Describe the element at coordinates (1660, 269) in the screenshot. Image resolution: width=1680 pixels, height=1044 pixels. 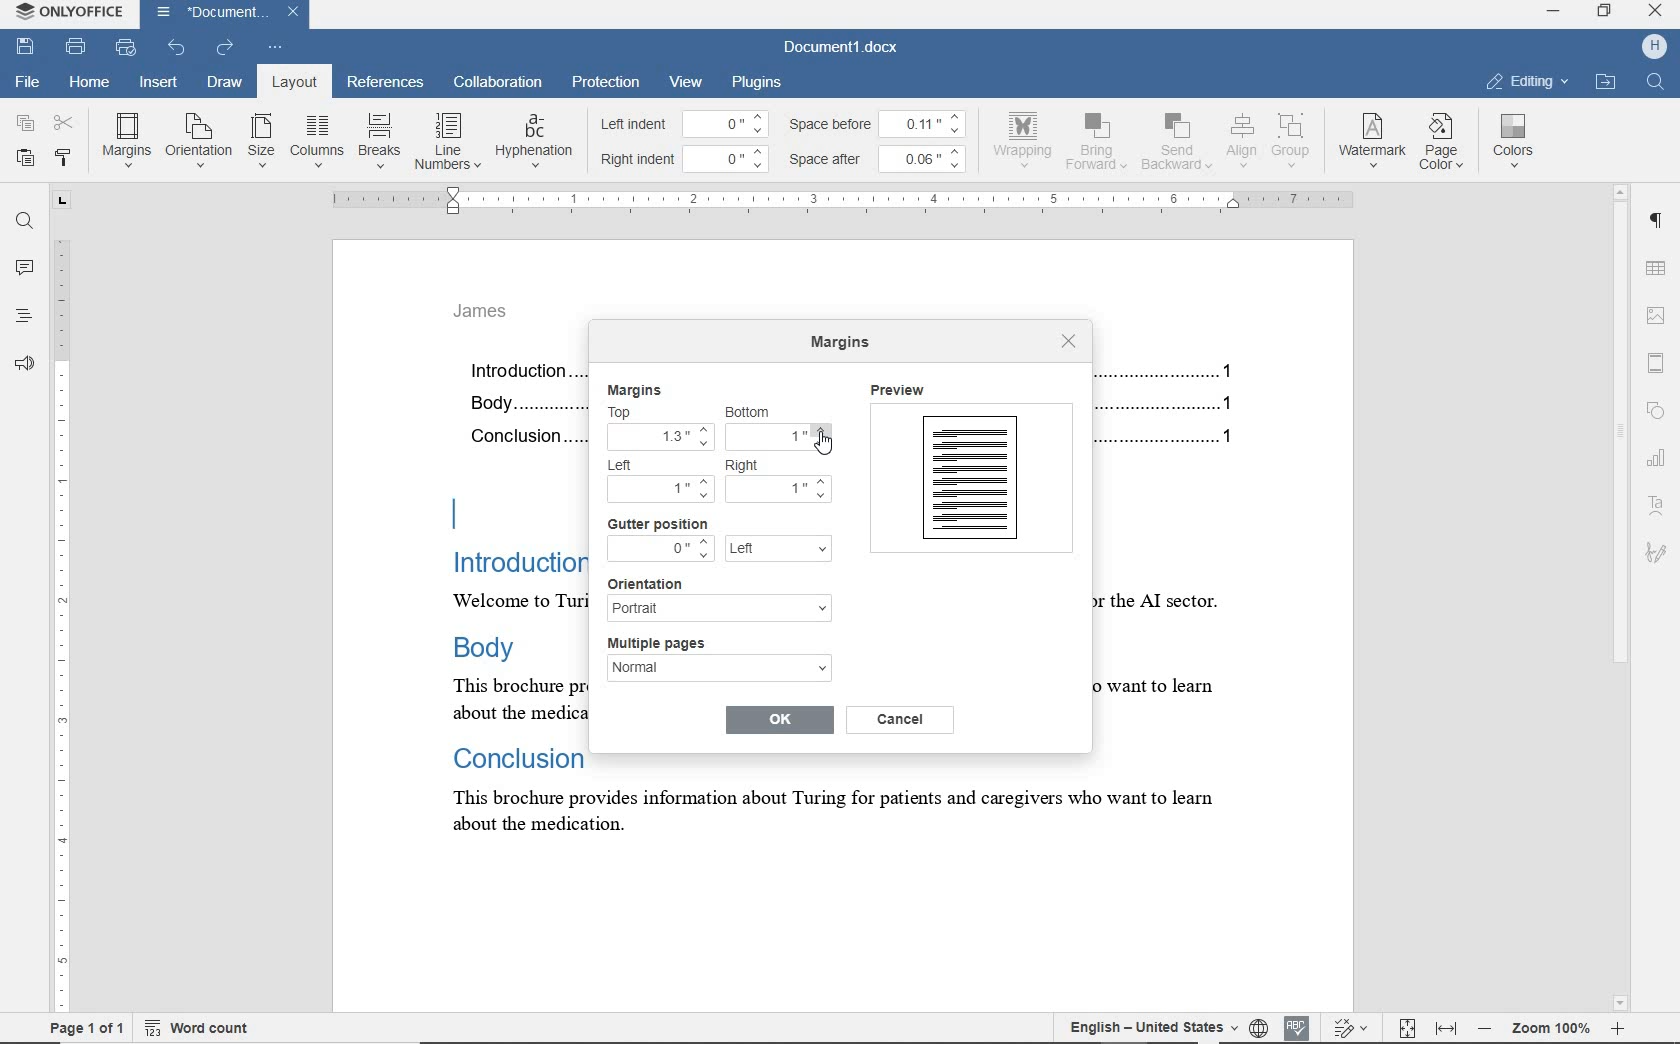
I see `table` at that location.